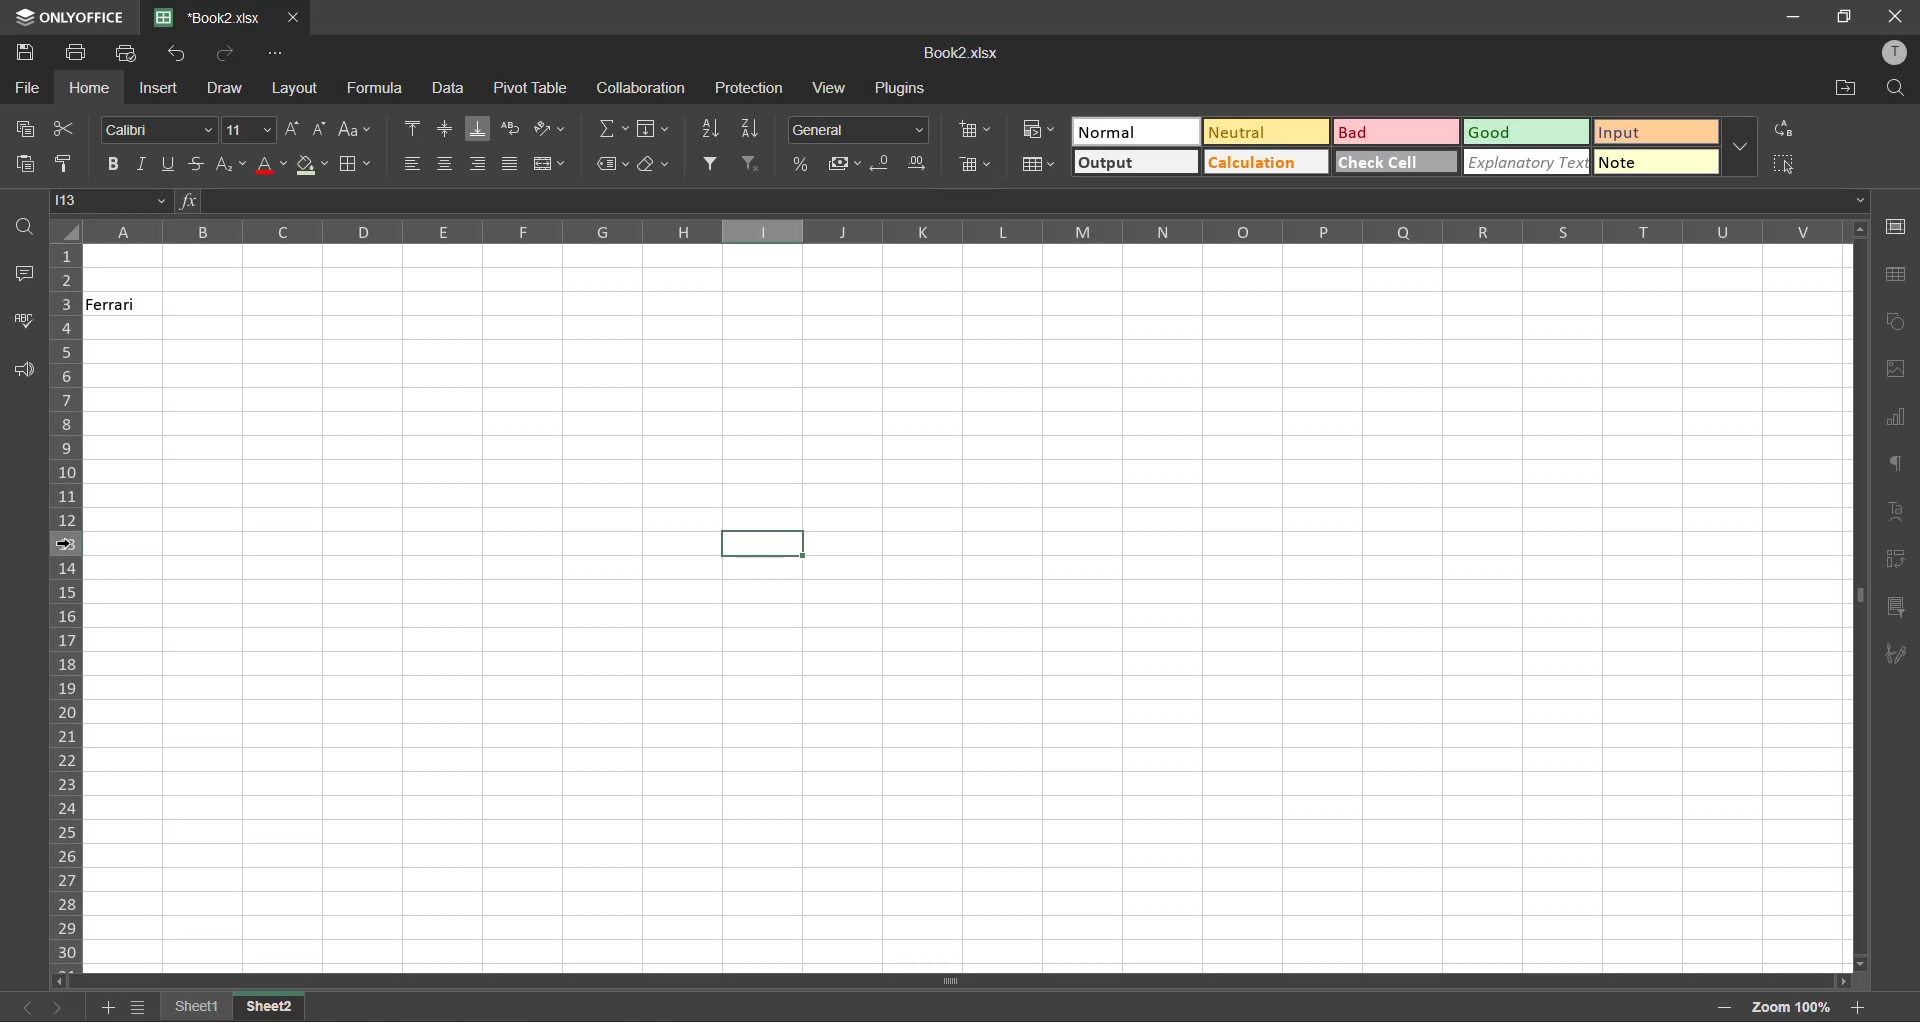  Describe the element at coordinates (231, 163) in the screenshot. I see `sub/superscript` at that location.